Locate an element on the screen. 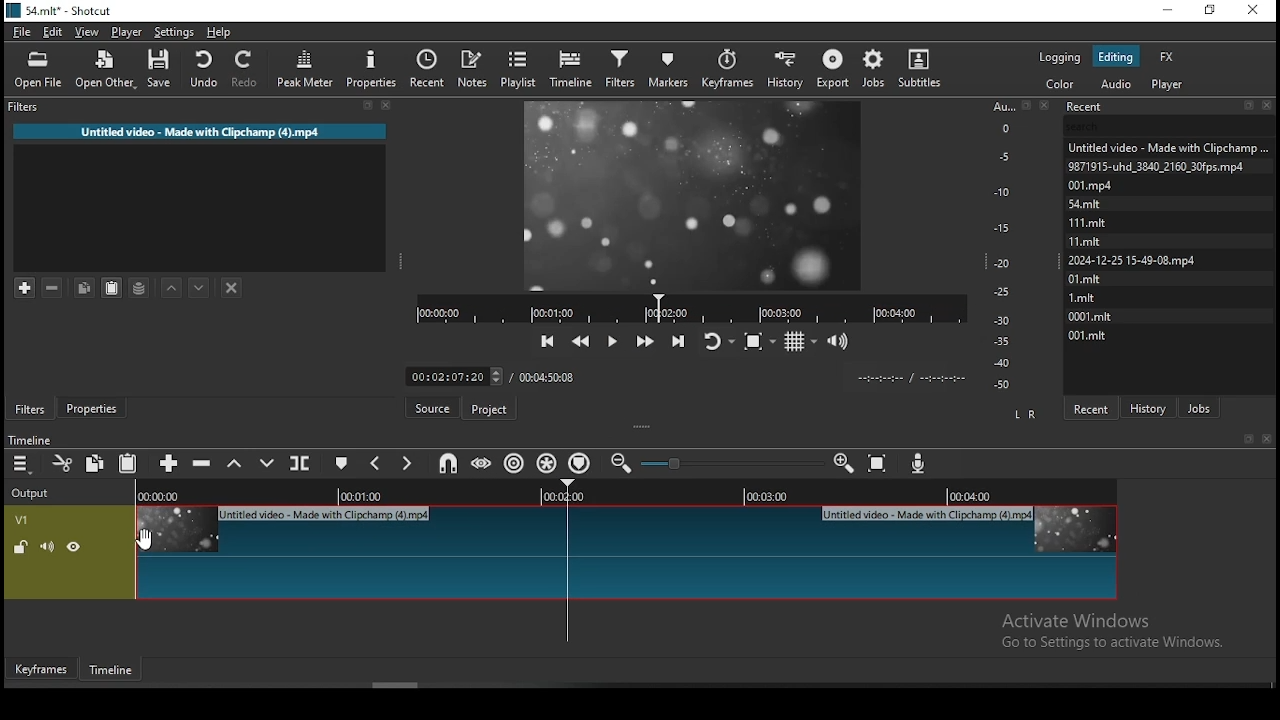  save is located at coordinates (159, 70).